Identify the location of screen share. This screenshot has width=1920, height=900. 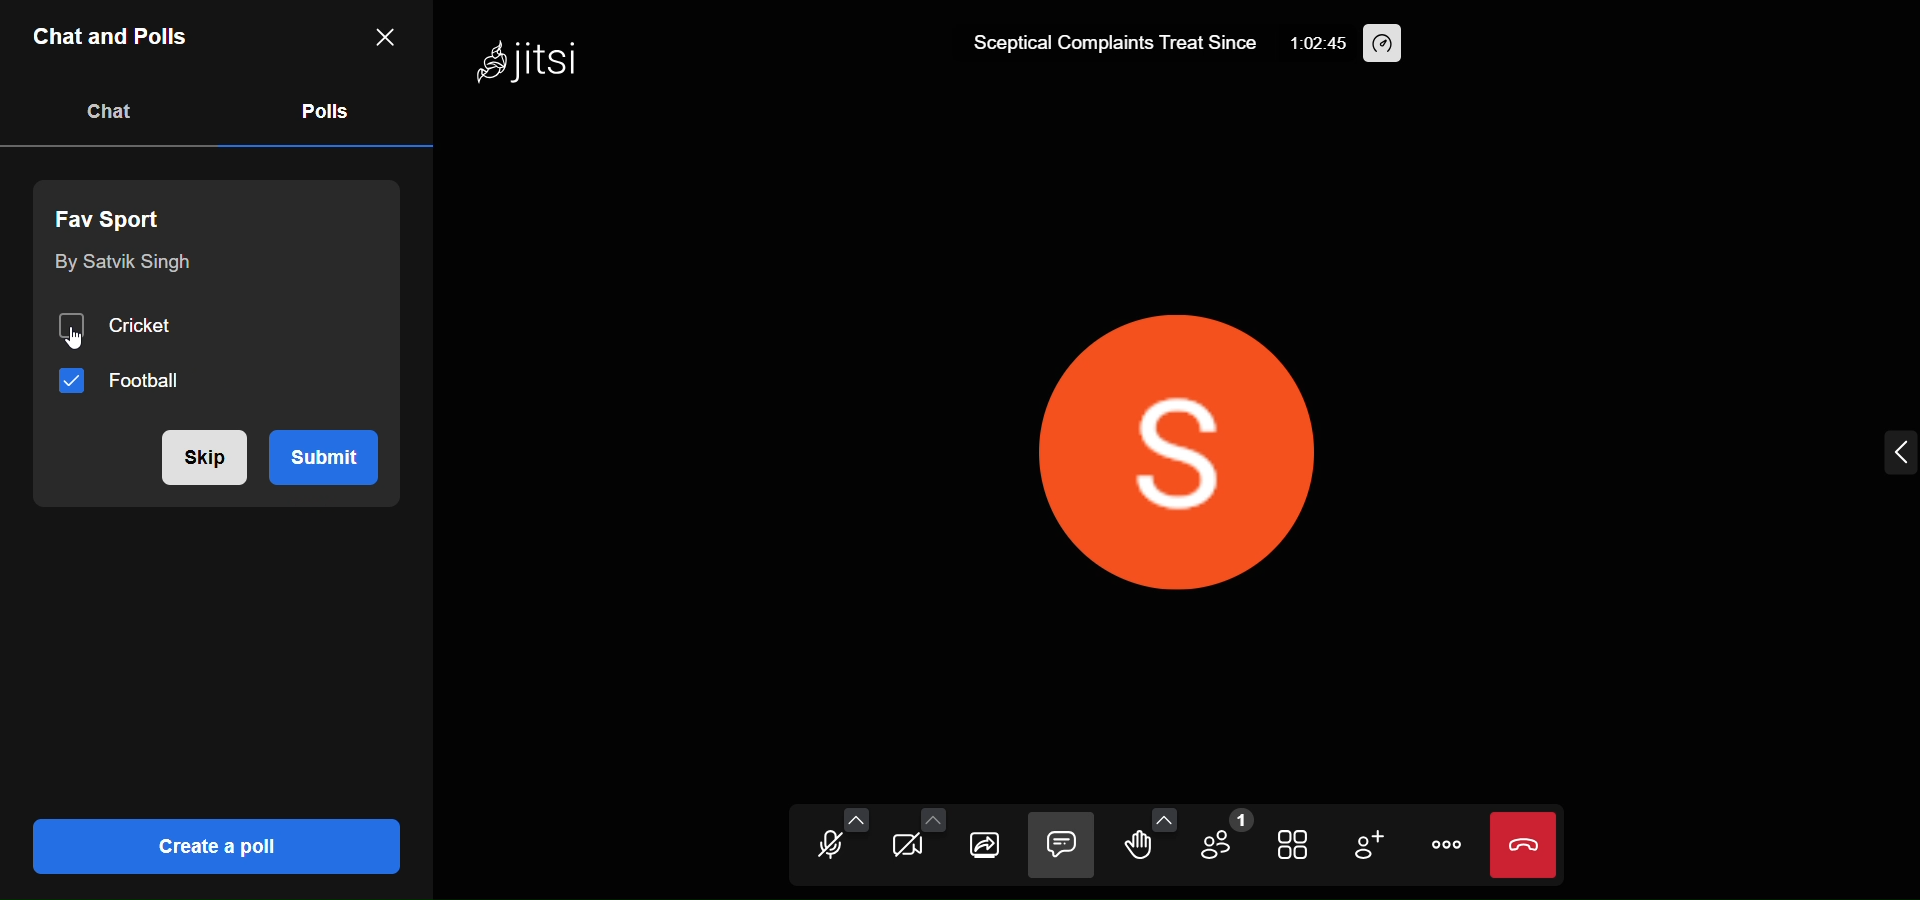
(985, 847).